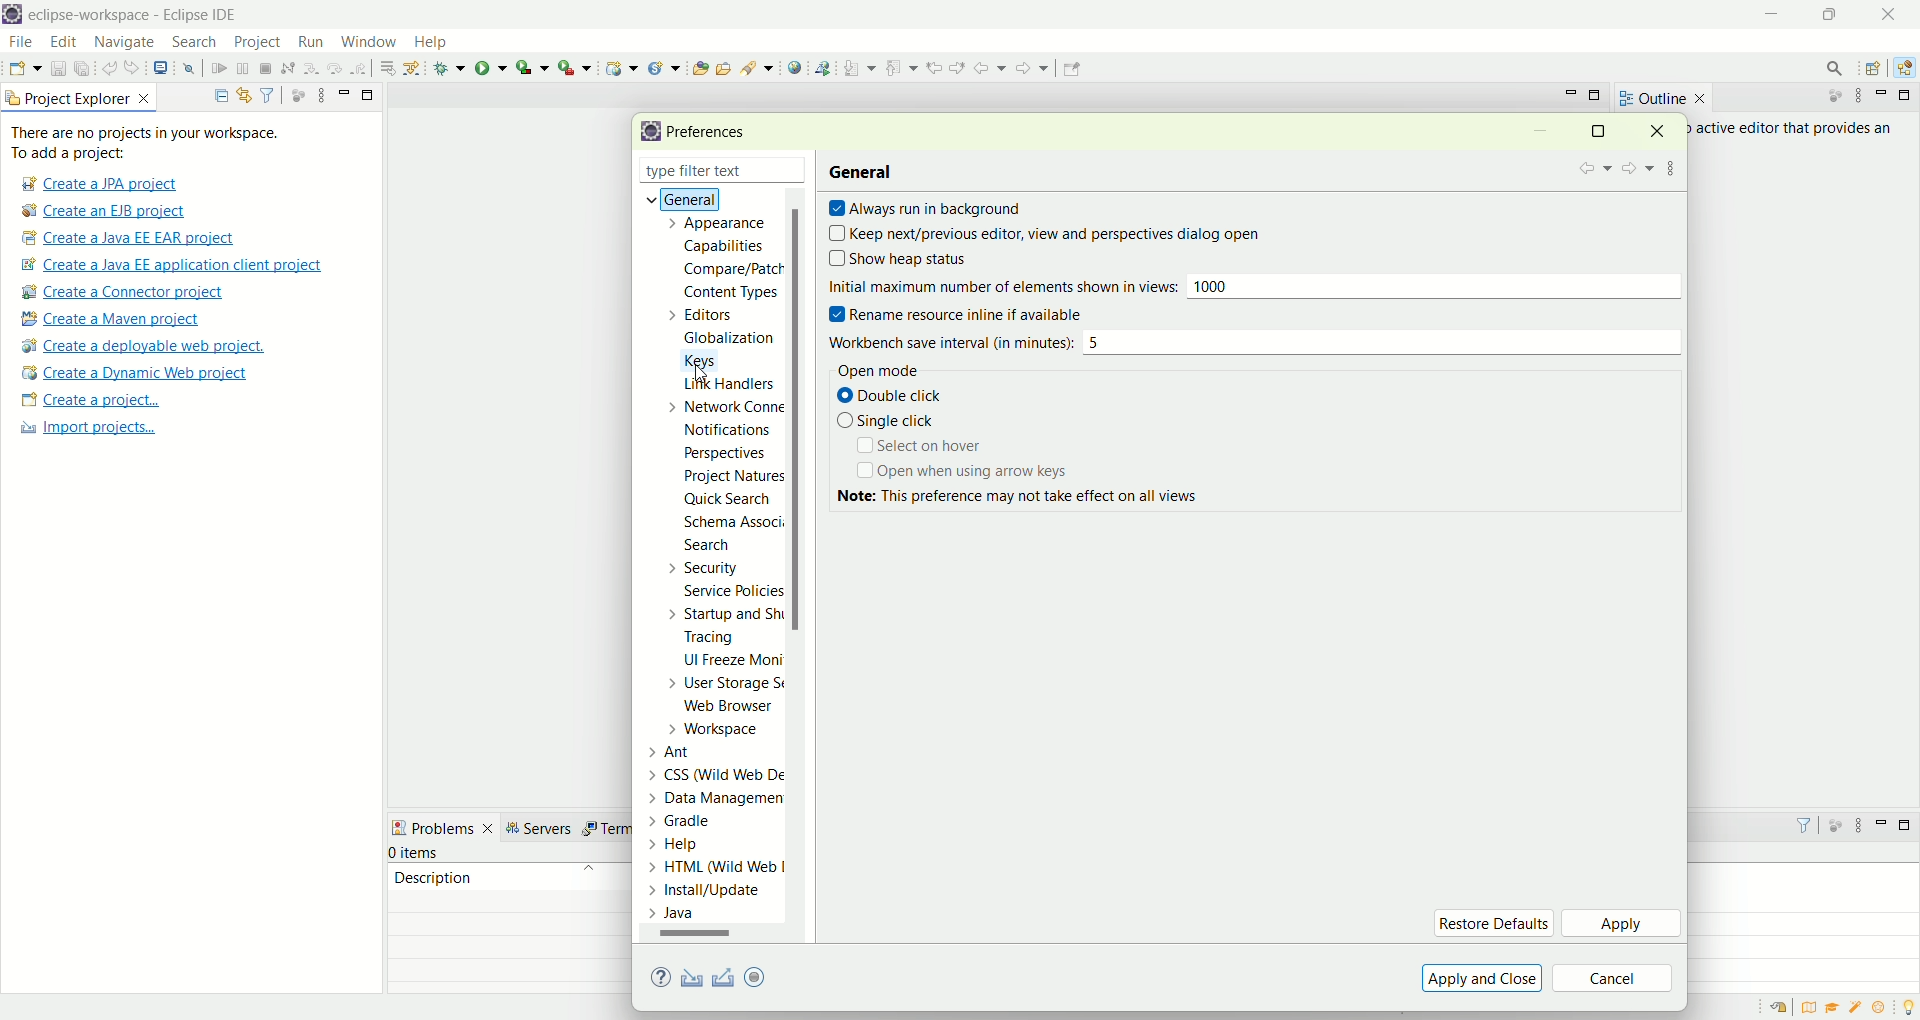 The width and height of the screenshot is (1920, 1020). Describe the element at coordinates (703, 796) in the screenshot. I see ` Data Management` at that location.